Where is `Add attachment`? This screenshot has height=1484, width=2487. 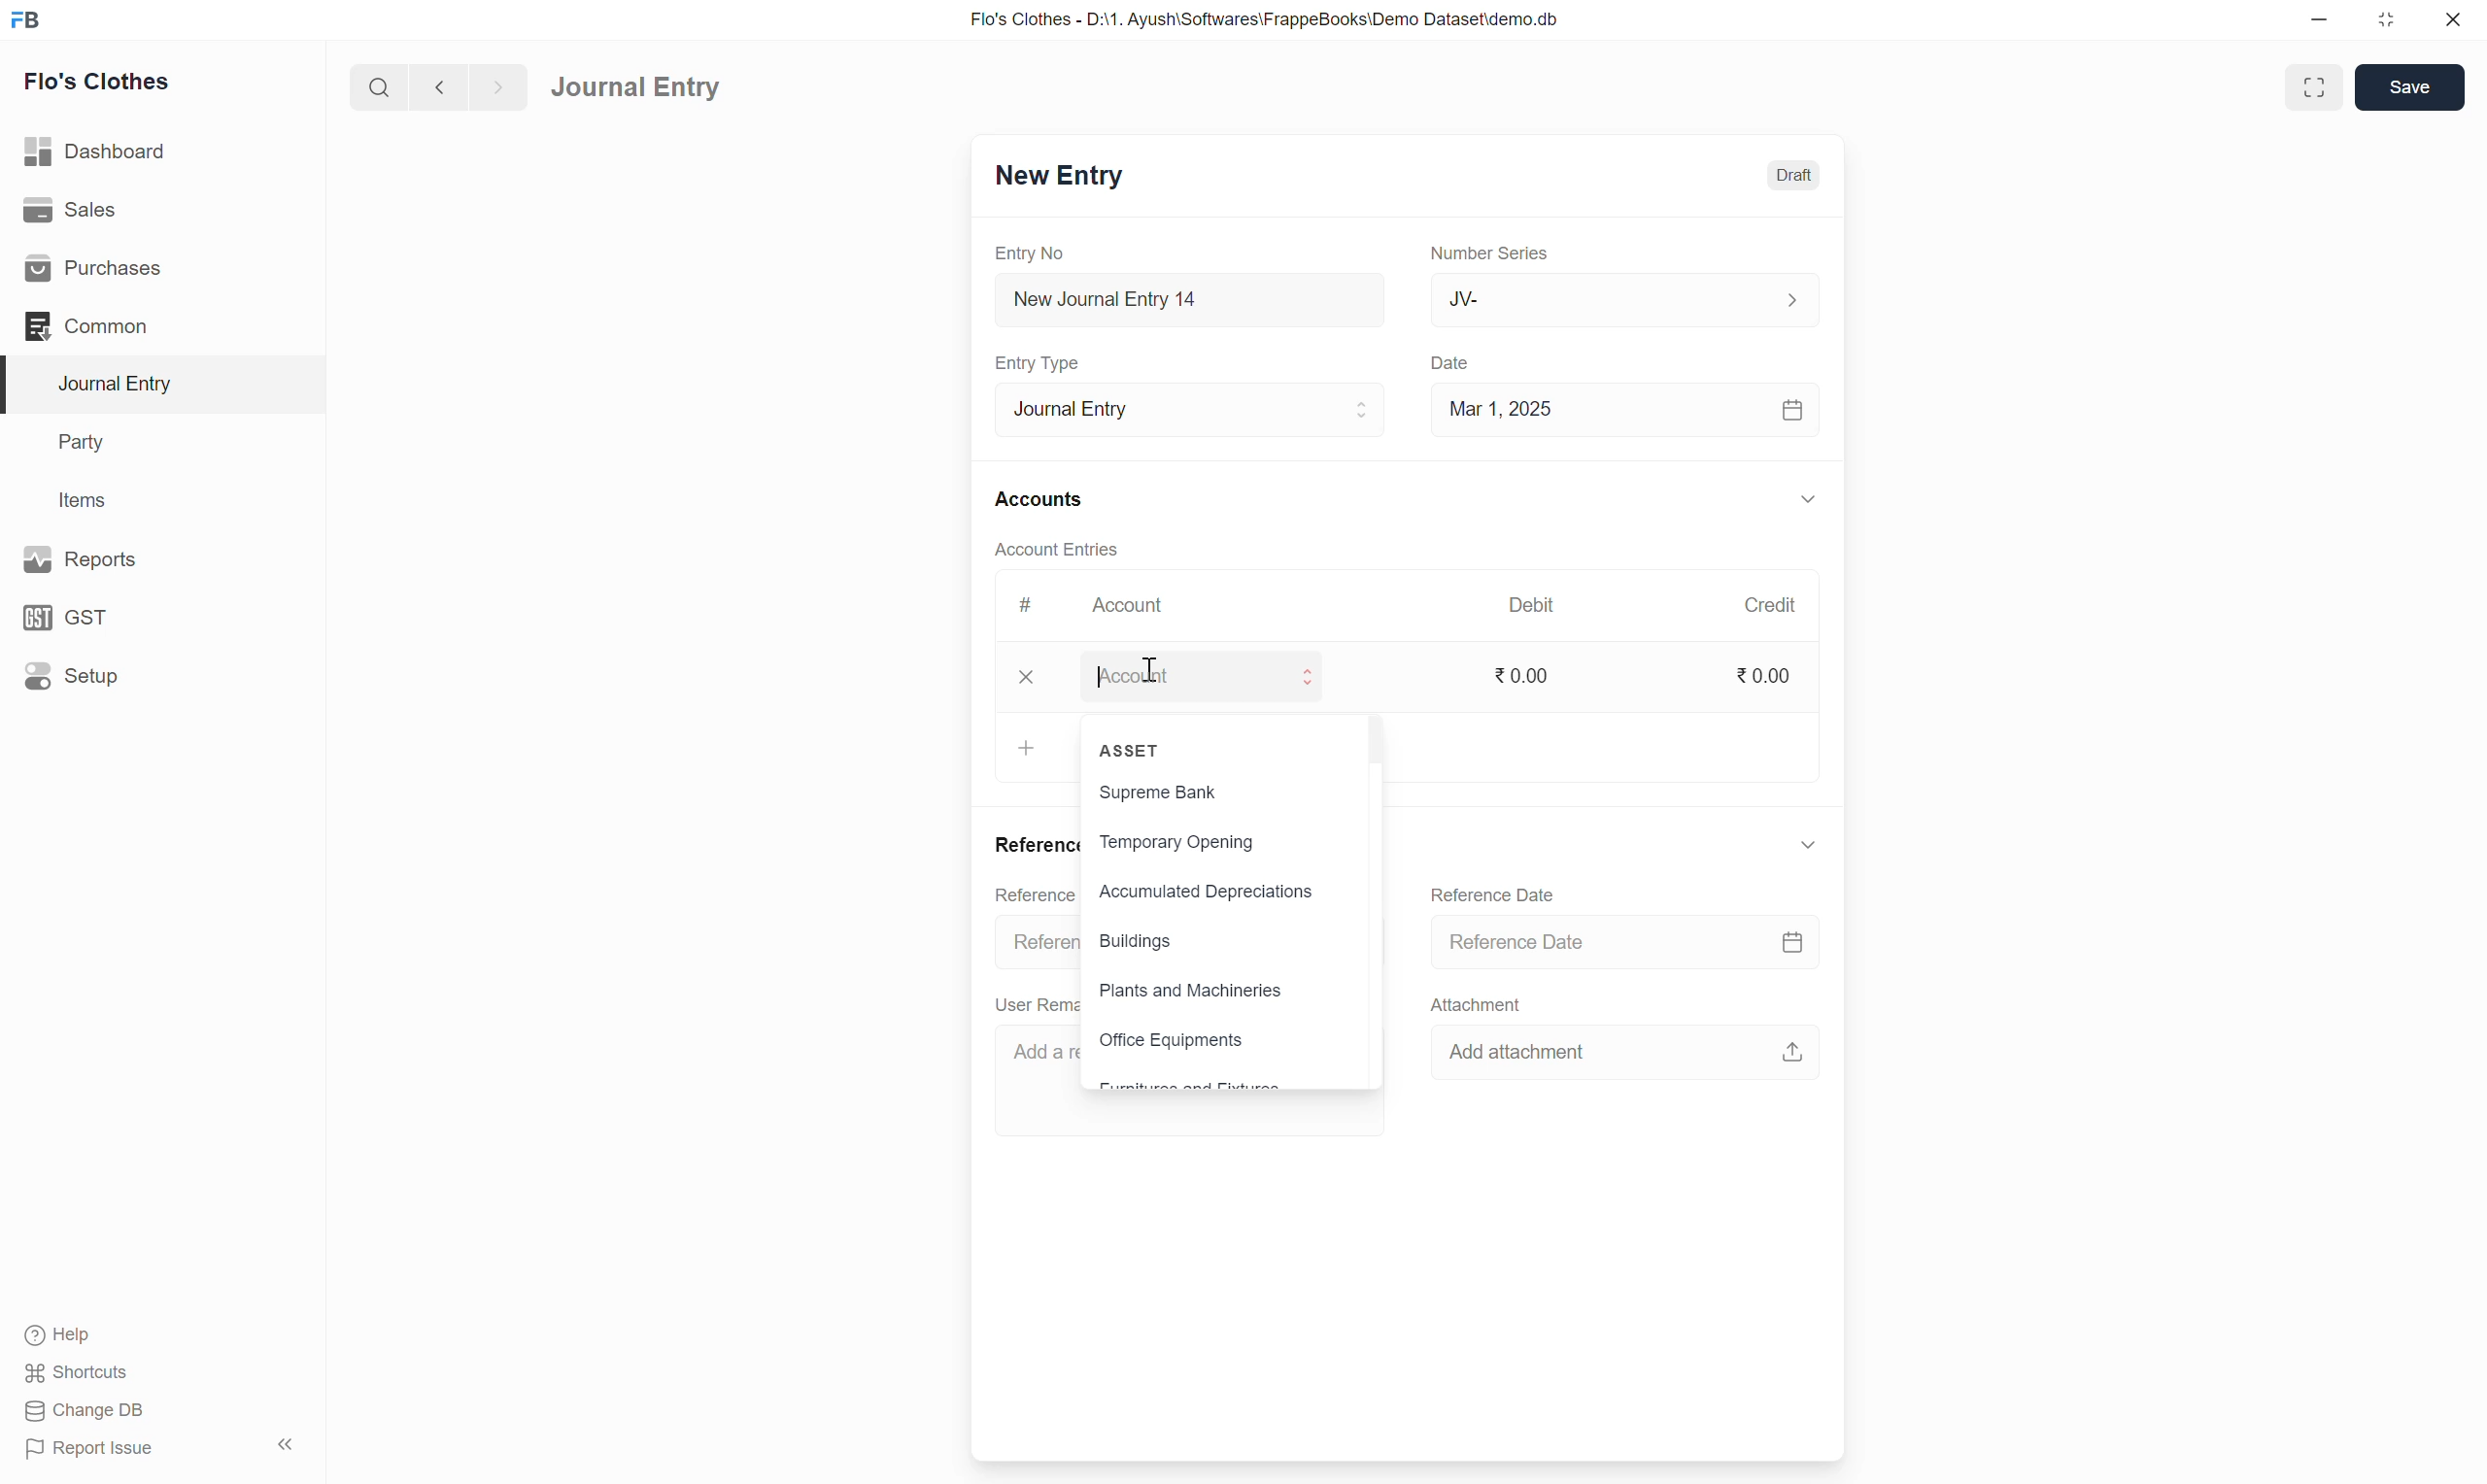
Add attachment is located at coordinates (1535, 1053).